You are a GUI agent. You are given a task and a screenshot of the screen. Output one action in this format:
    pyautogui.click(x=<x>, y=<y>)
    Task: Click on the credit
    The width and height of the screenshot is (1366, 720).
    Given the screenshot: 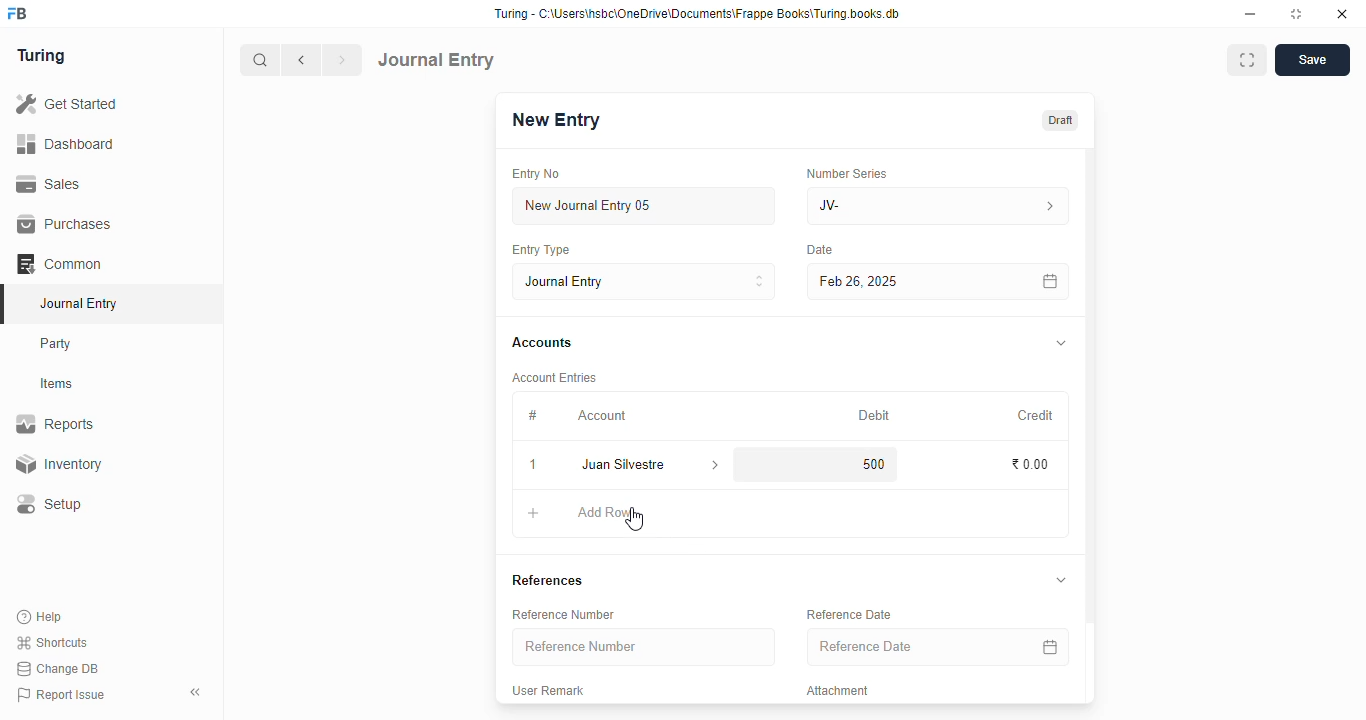 What is the action you would take?
    pyautogui.click(x=1037, y=415)
    